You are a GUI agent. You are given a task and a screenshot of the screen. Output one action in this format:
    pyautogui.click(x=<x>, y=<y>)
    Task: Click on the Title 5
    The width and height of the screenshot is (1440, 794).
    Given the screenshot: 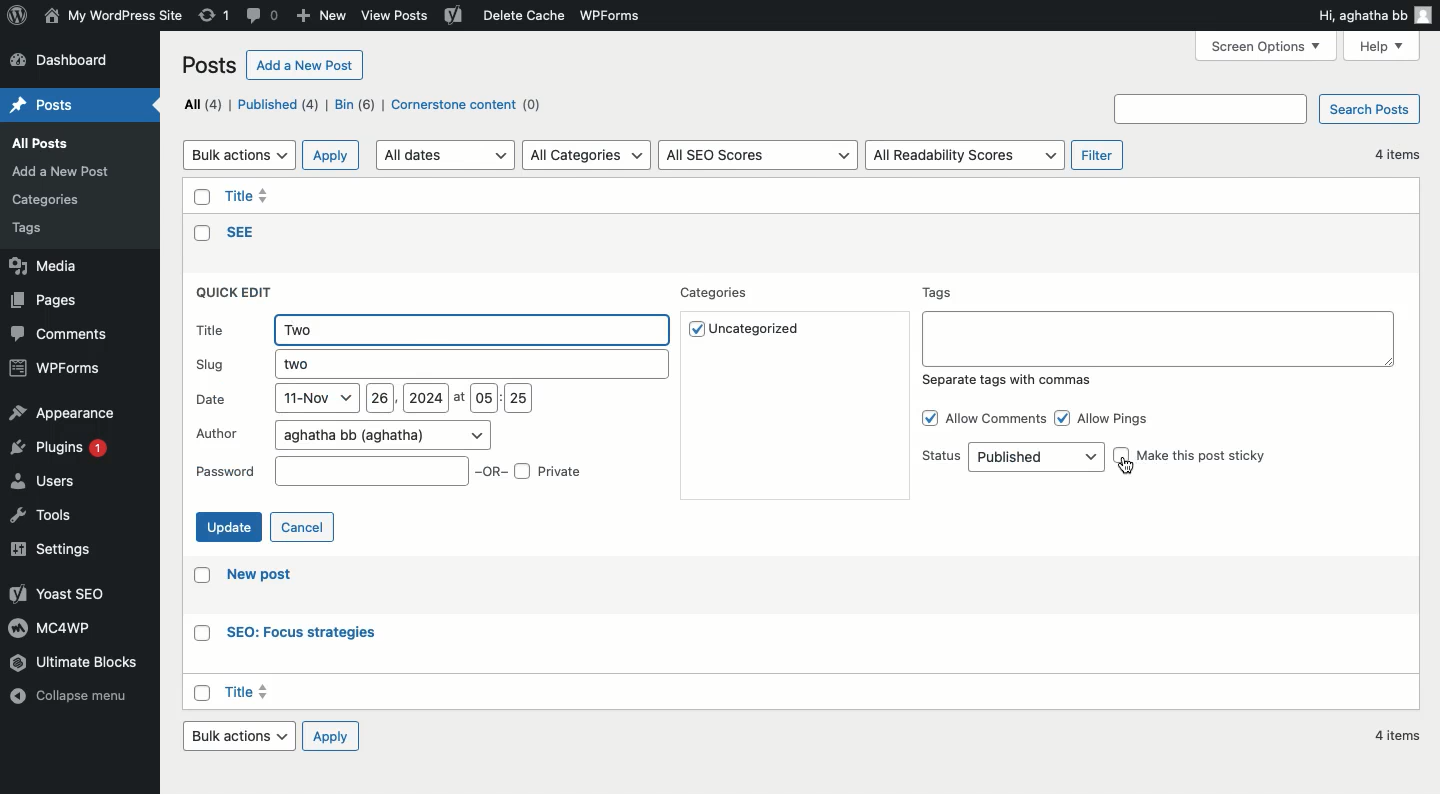 What is the action you would take?
    pyautogui.click(x=249, y=193)
    